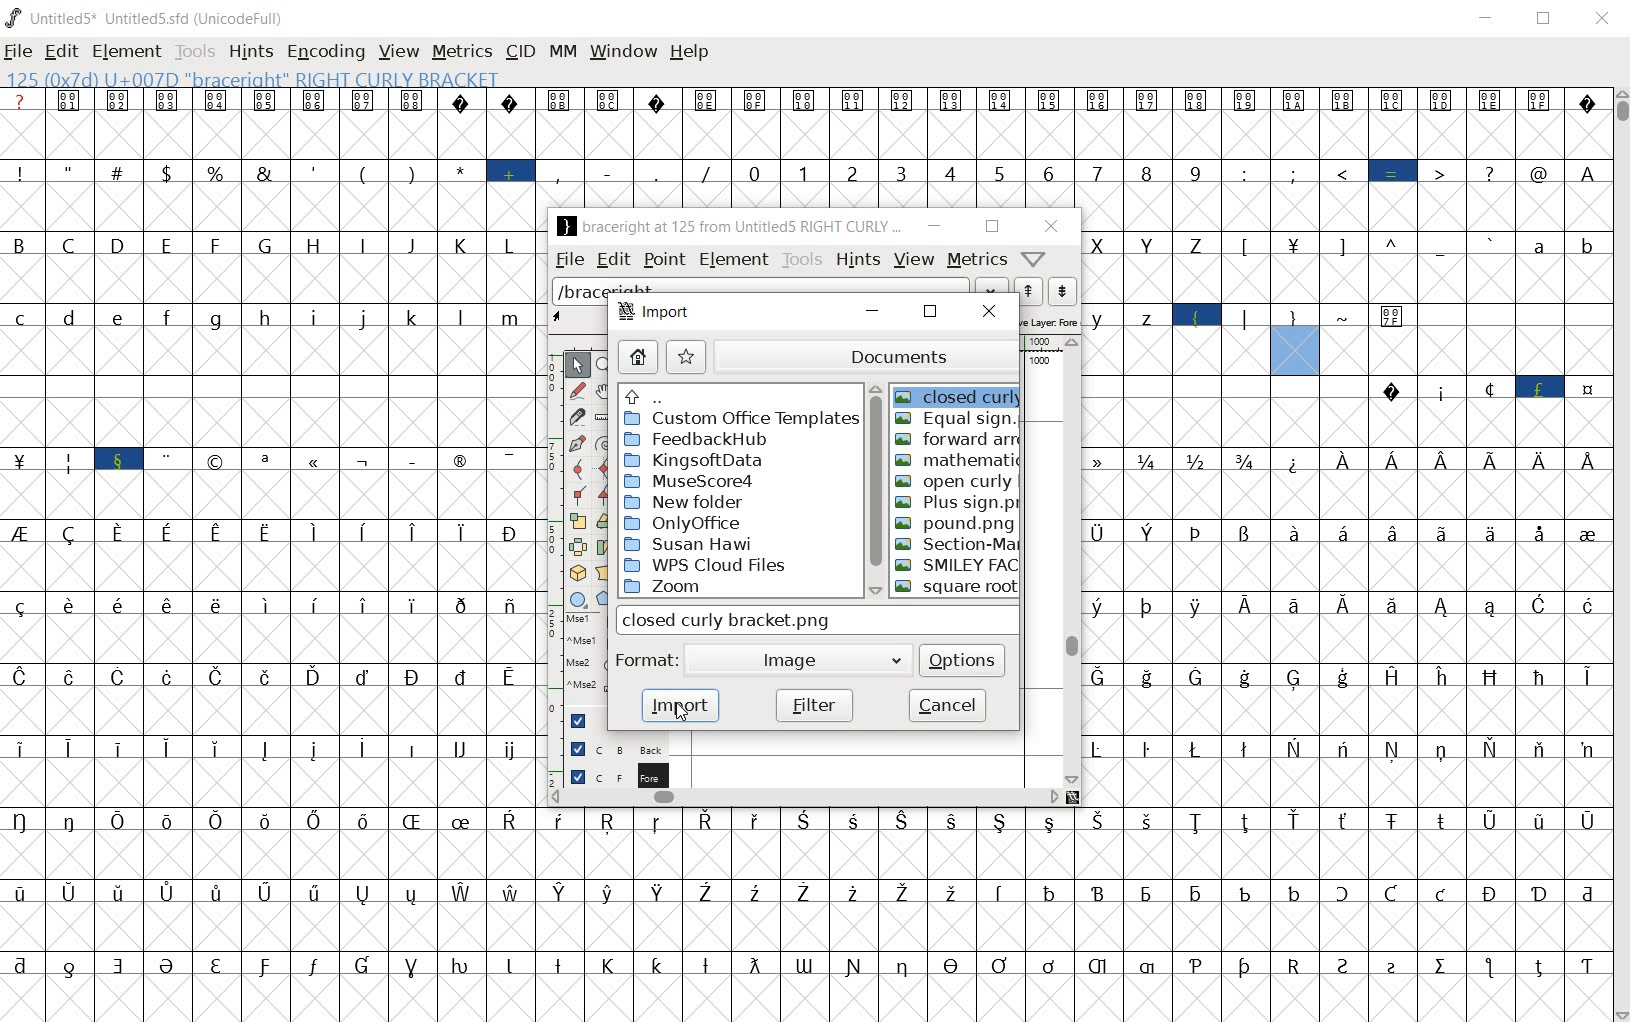  I want to click on scrollbar, so click(874, 493).